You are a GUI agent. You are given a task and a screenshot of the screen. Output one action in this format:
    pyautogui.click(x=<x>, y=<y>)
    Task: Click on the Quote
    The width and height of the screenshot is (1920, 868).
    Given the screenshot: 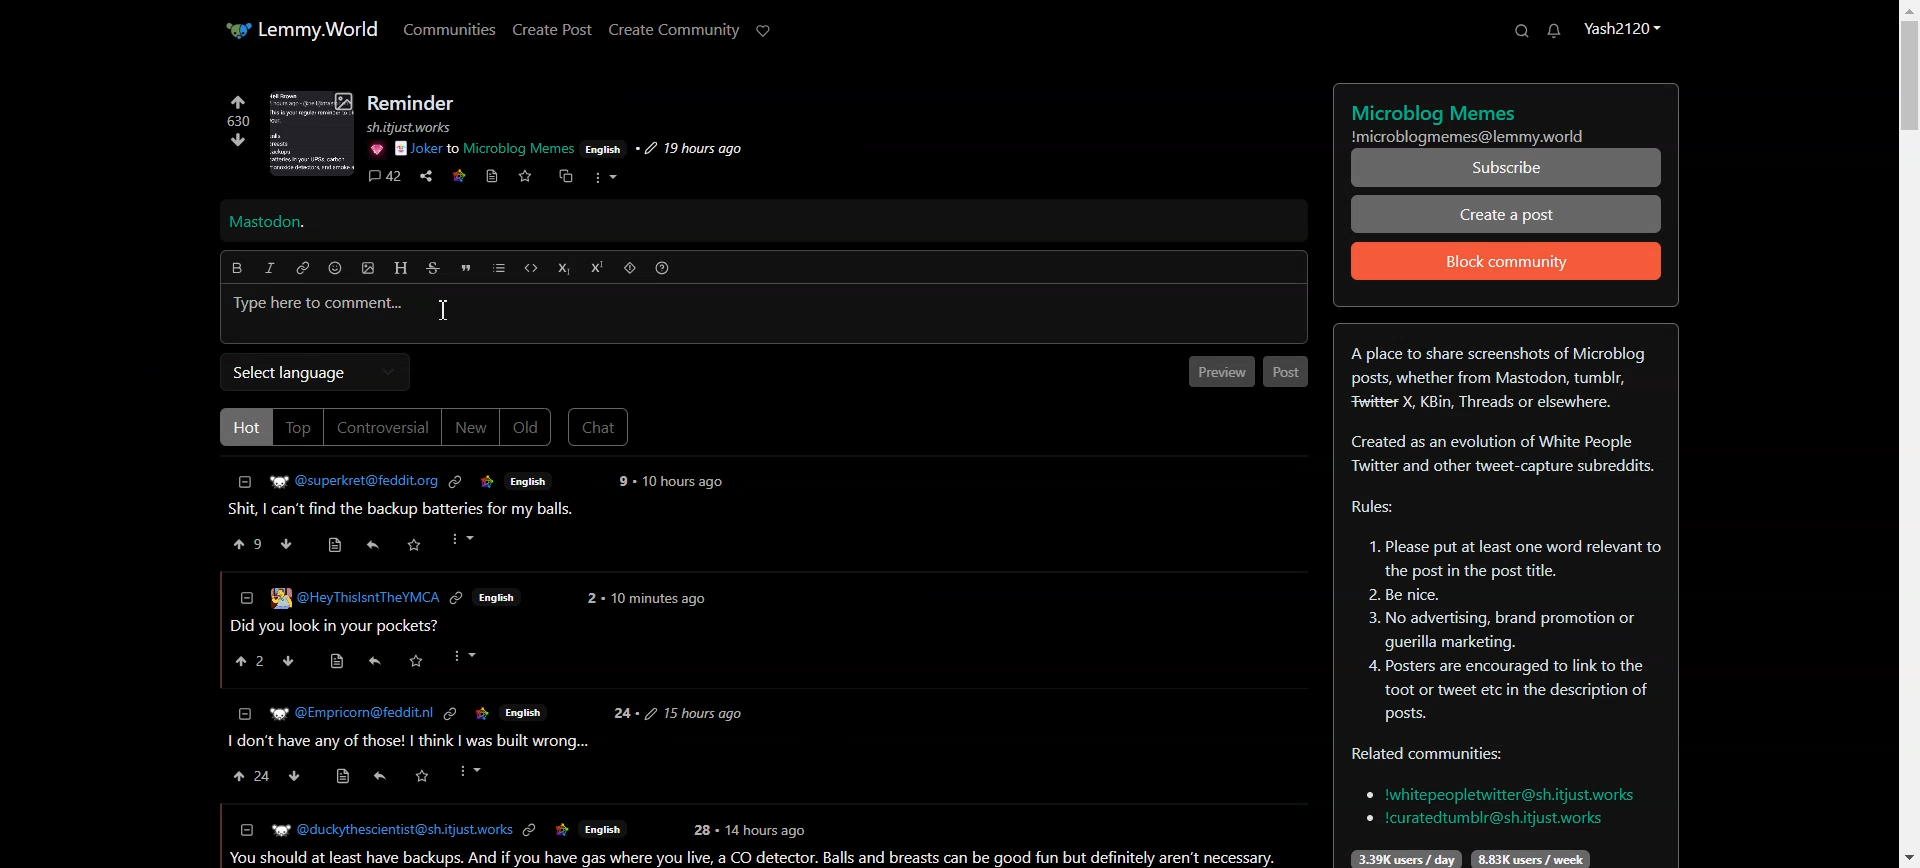 What is the action you would take?
    pyautogui.click(x=465, y=268)
    